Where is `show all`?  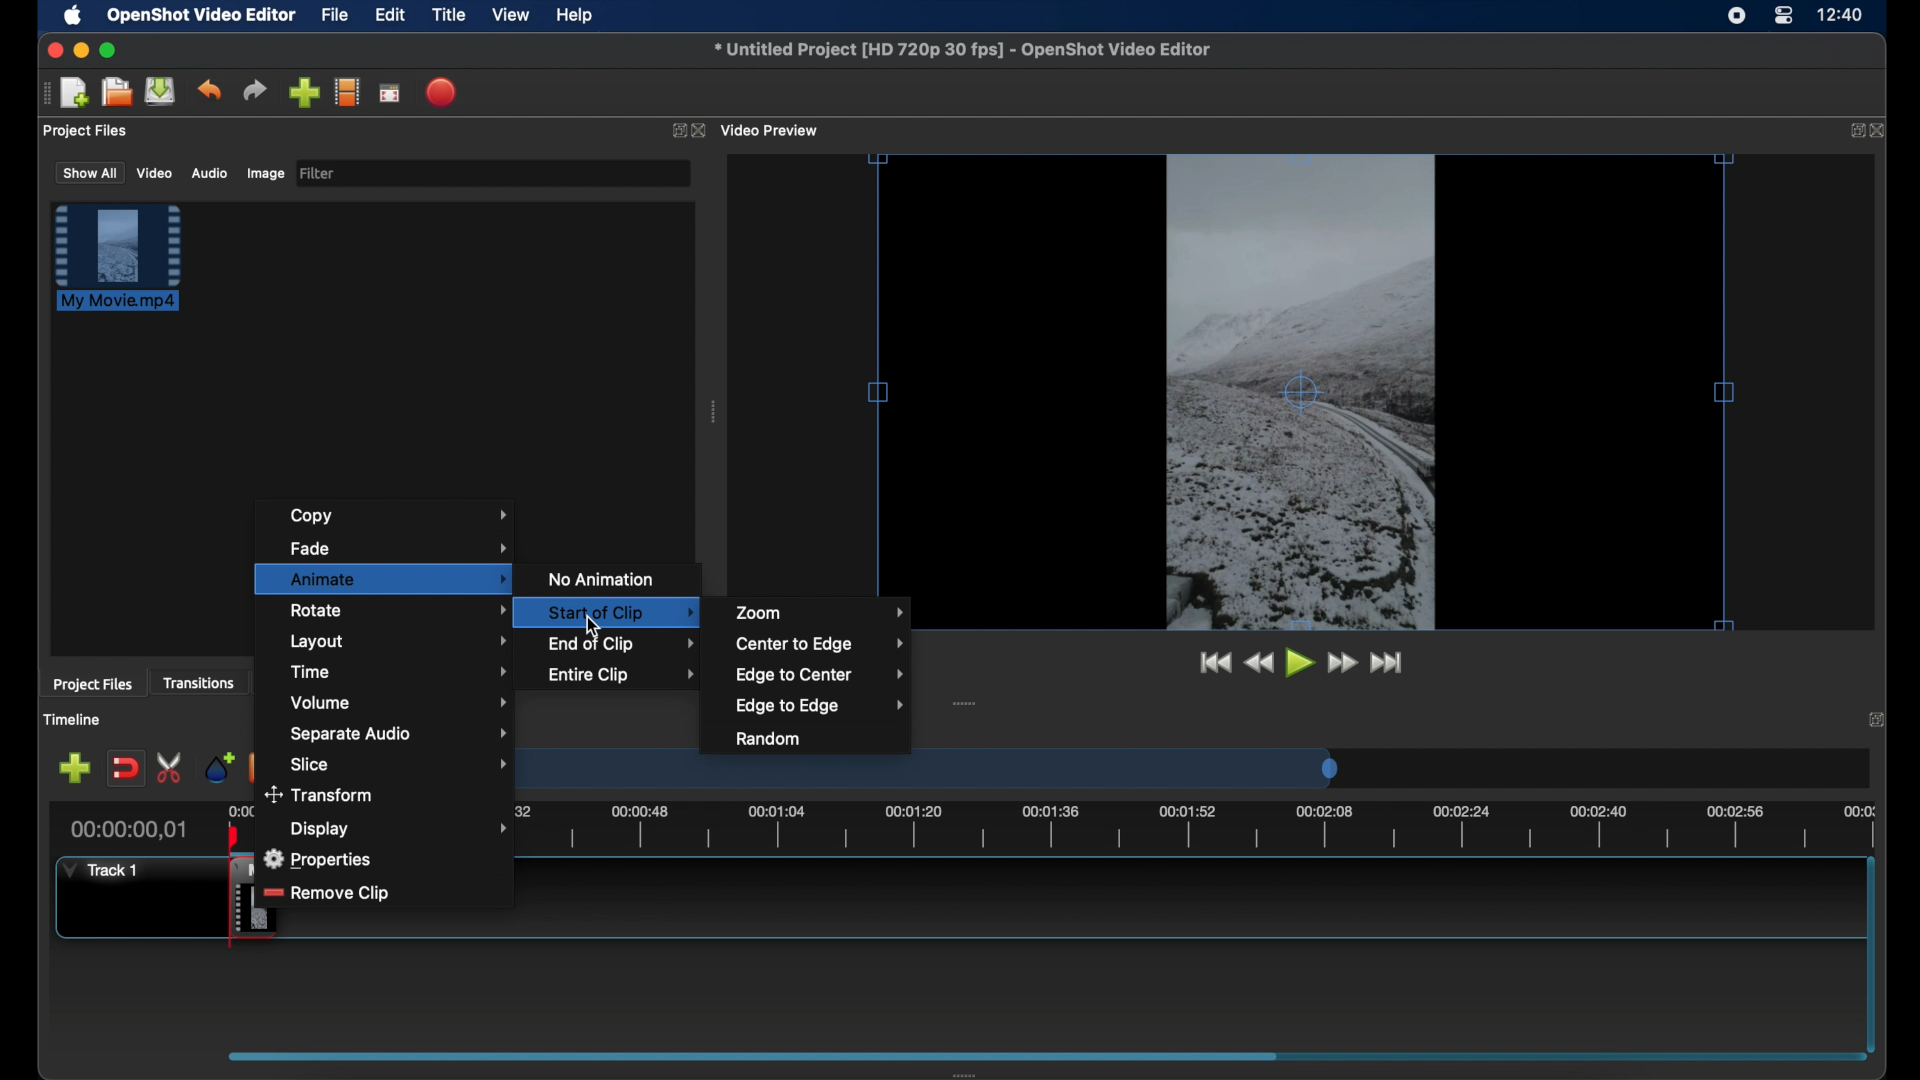
show all is located at coordinates (89, 172).